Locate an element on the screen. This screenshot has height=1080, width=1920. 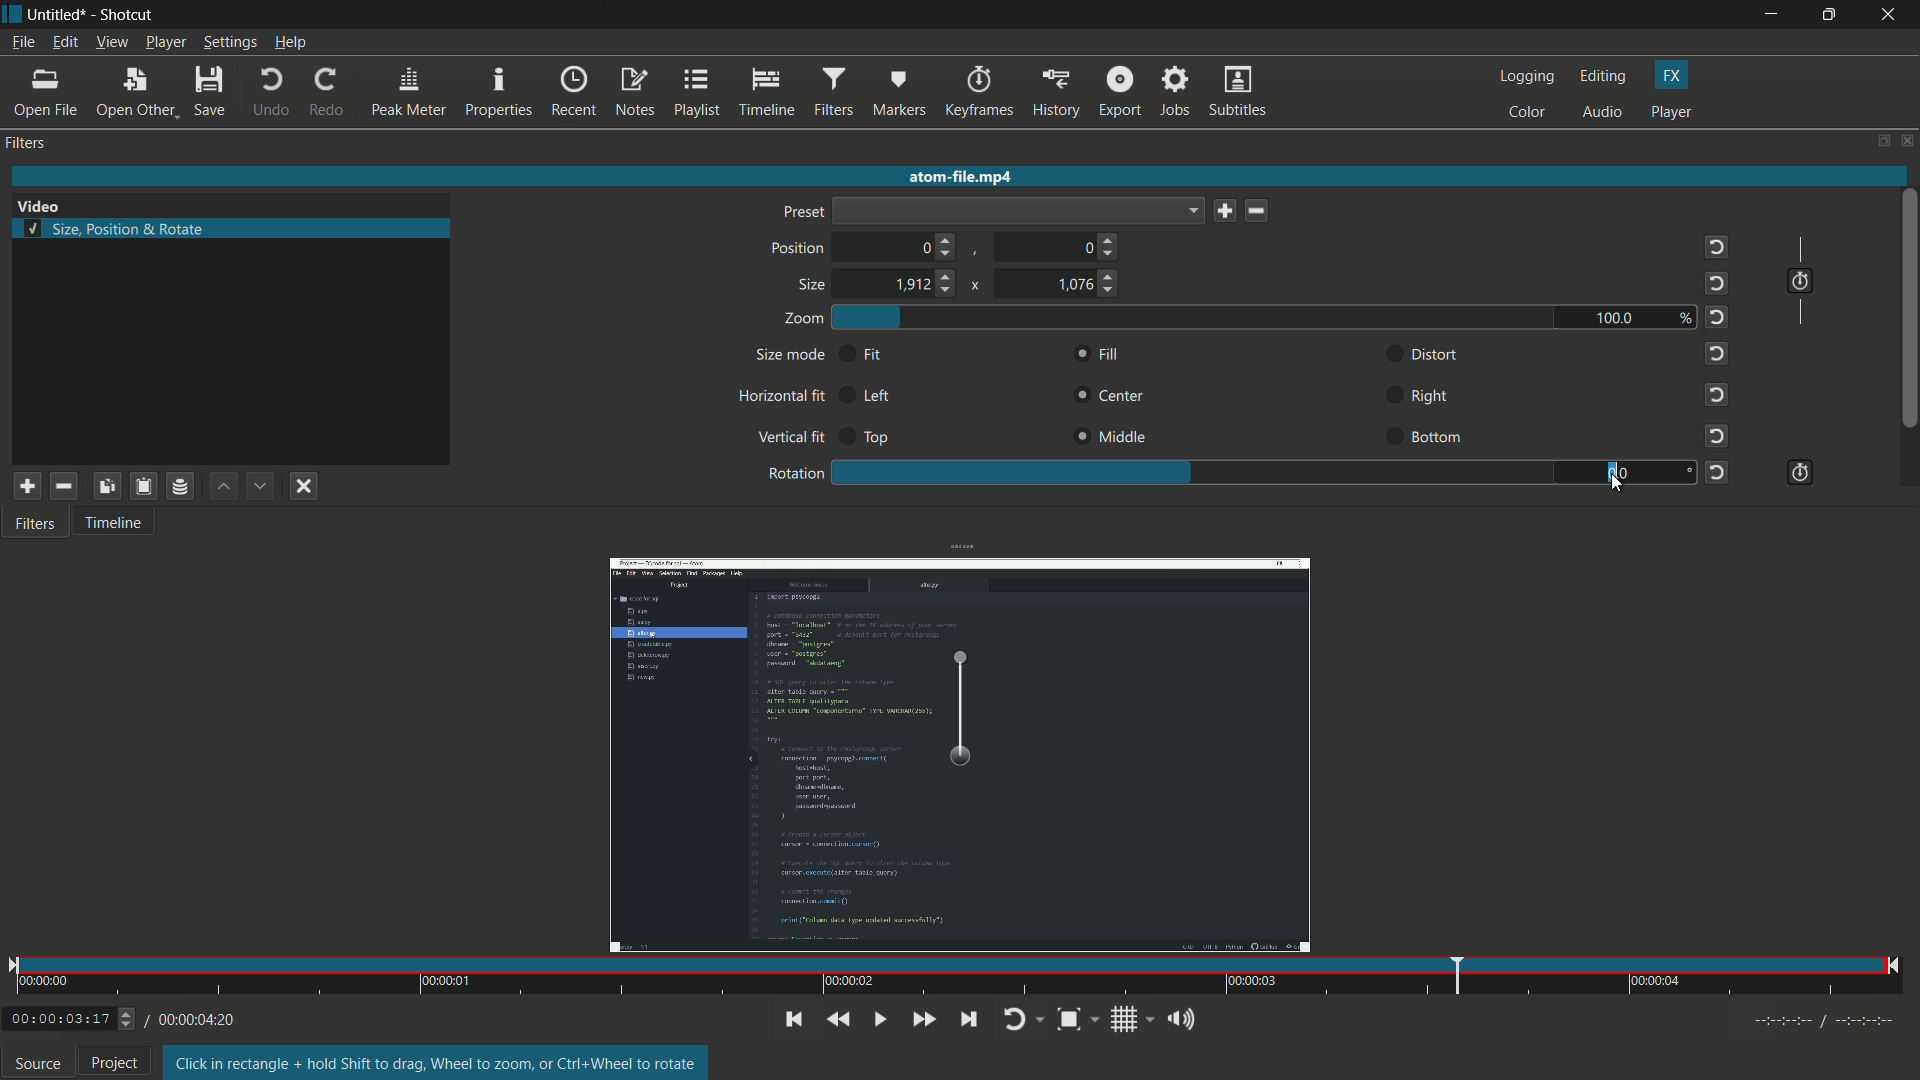
minimize is located at coordinates (1772, 14).